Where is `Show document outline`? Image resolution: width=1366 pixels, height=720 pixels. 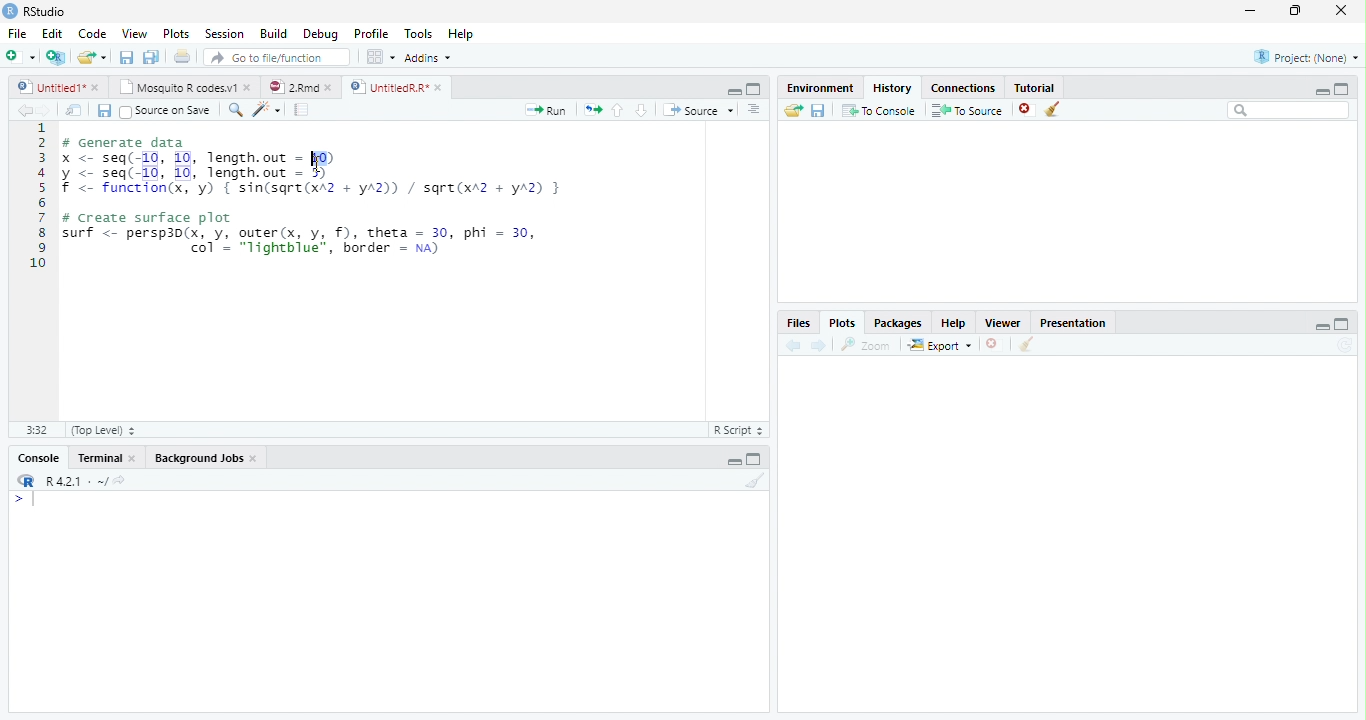
Show document outline is located at coordinates (753, 108).